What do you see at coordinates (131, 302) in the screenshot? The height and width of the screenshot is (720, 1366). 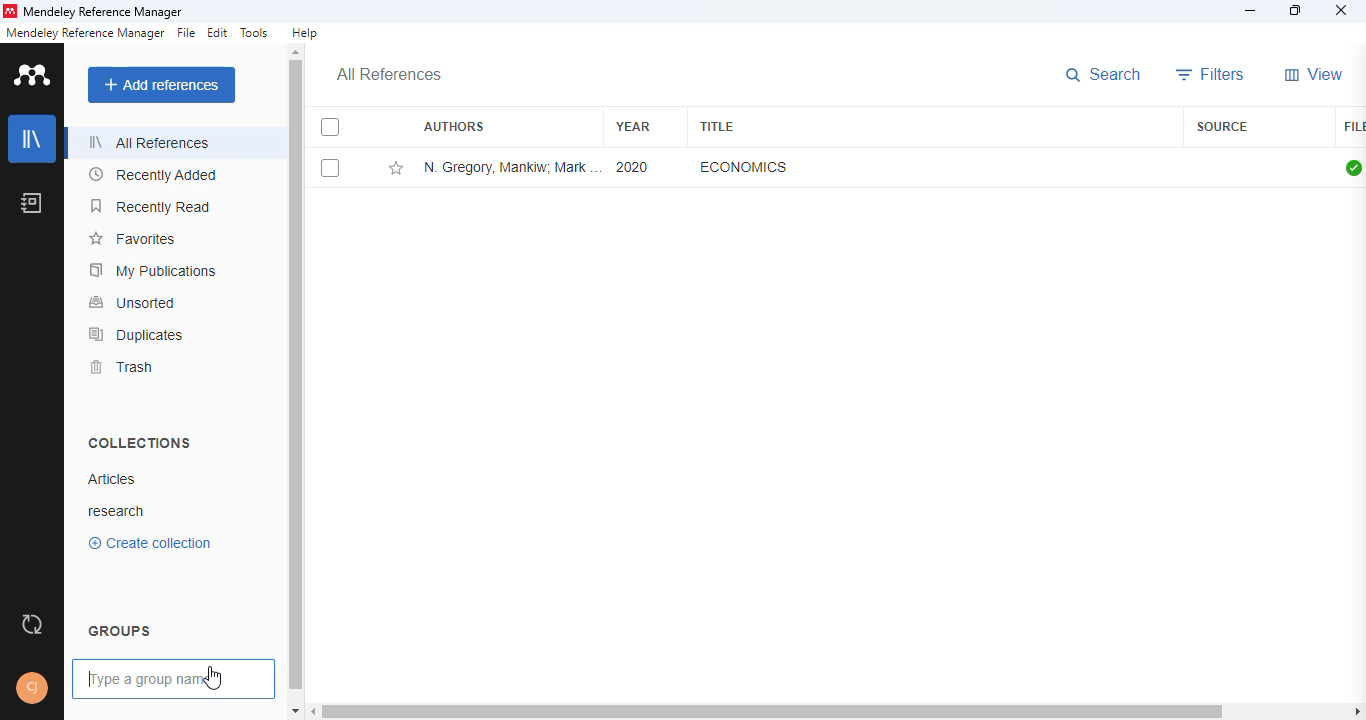 I see `unsorted` at bounding box center [131, 302].